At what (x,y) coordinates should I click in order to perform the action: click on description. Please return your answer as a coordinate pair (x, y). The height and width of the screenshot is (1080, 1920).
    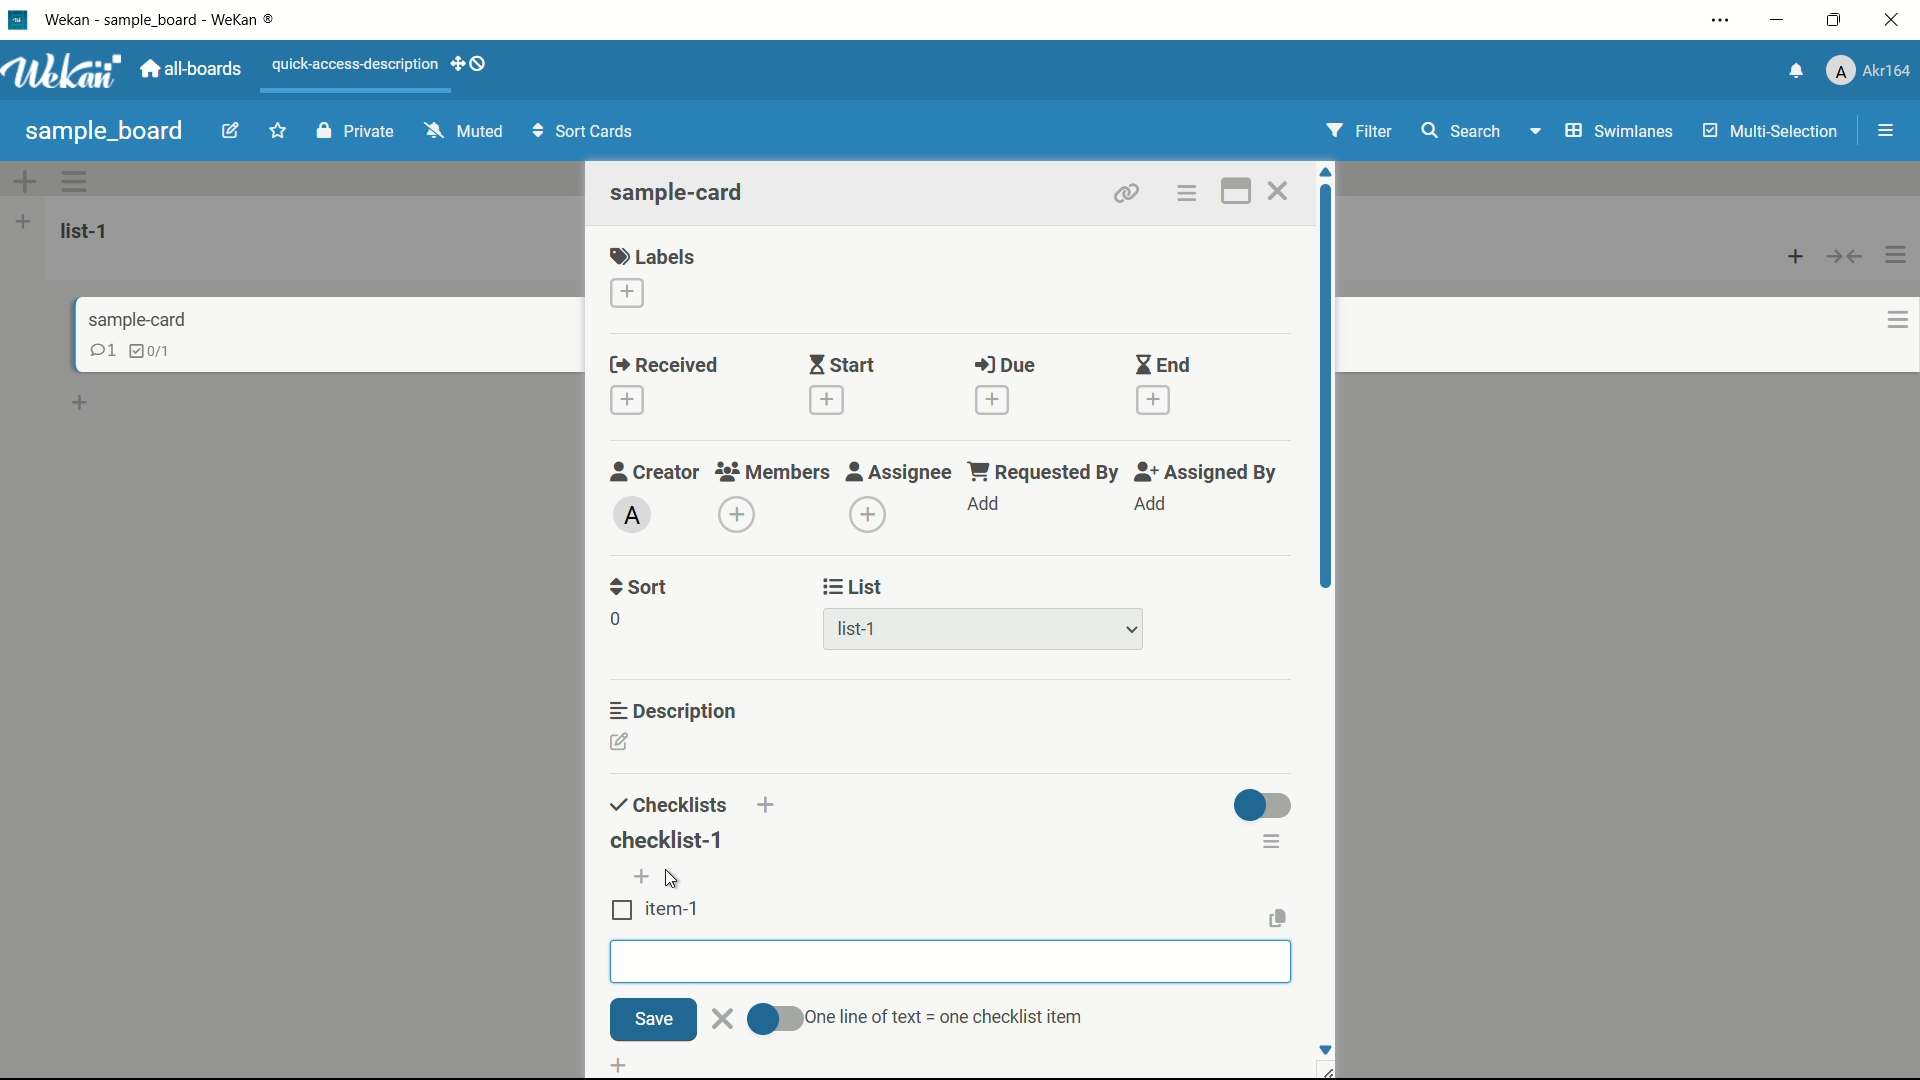
    Looking at the image, I should click on (679, 711).